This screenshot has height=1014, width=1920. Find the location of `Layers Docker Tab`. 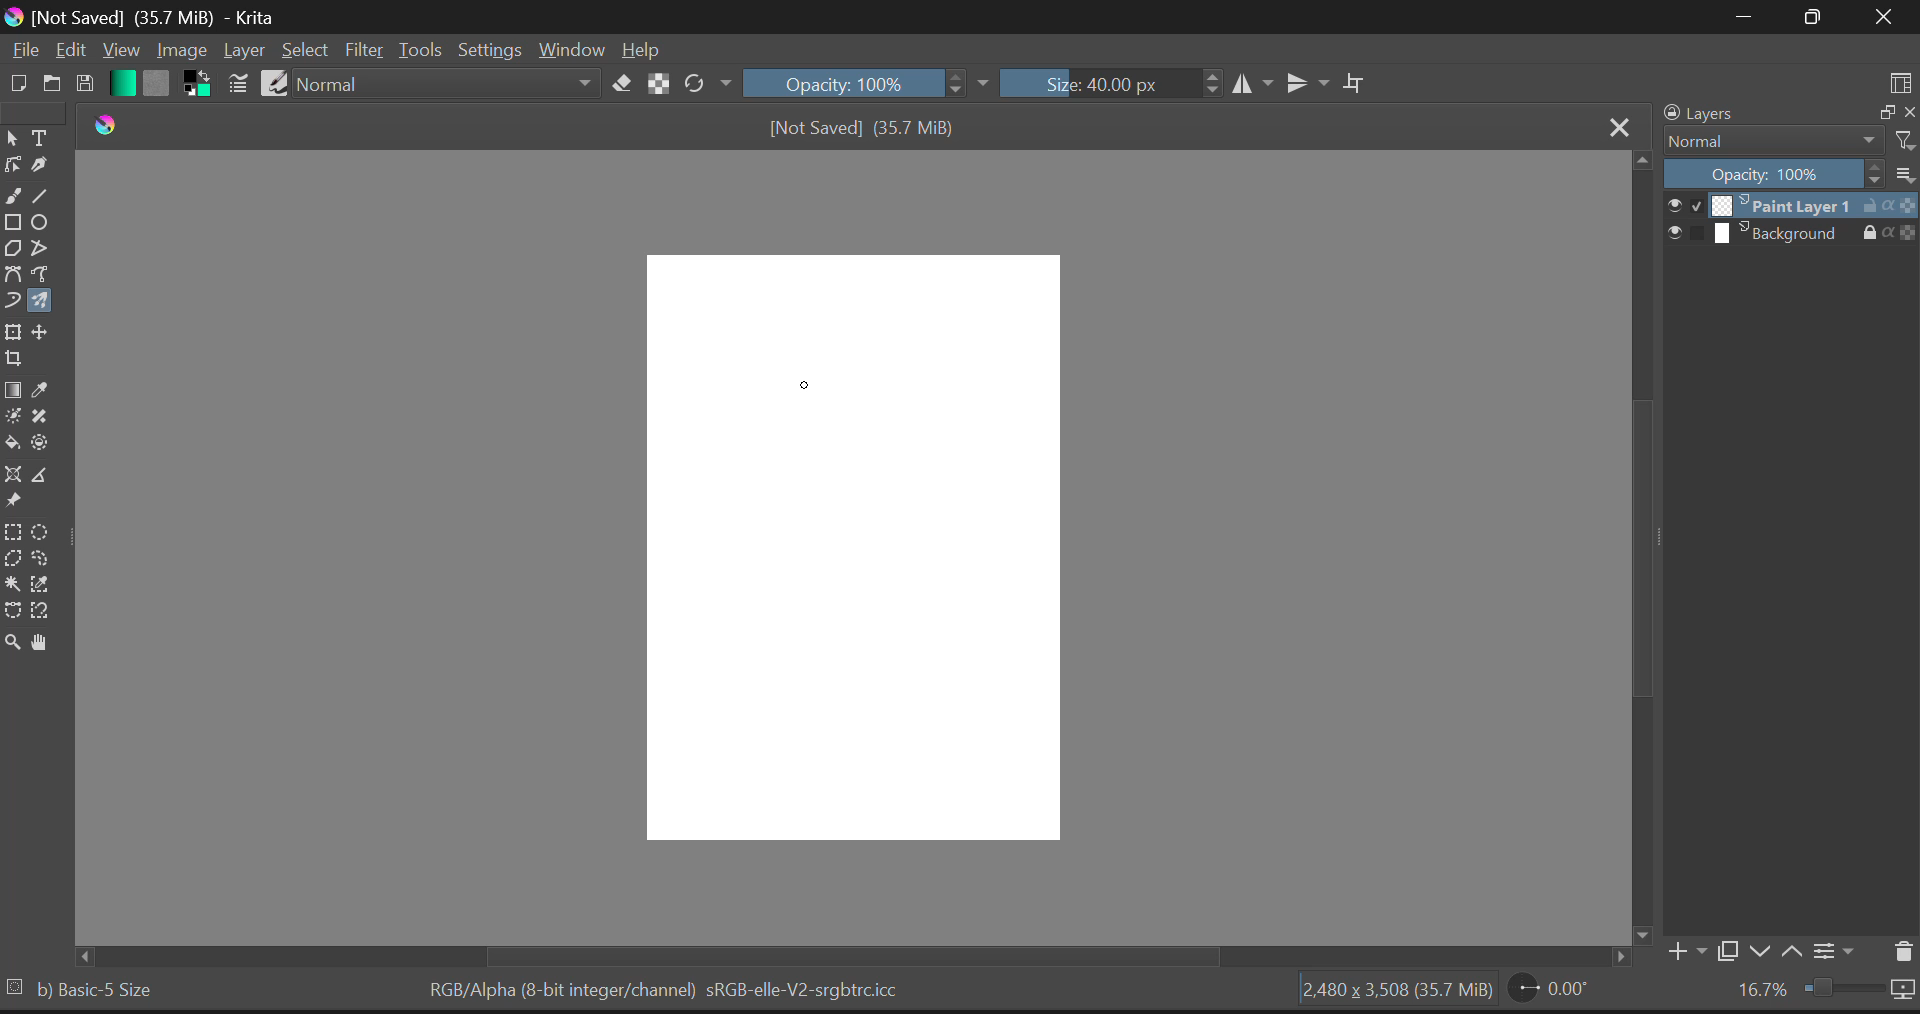

Layers Docker Tab is located at coordinates (1699, 114).